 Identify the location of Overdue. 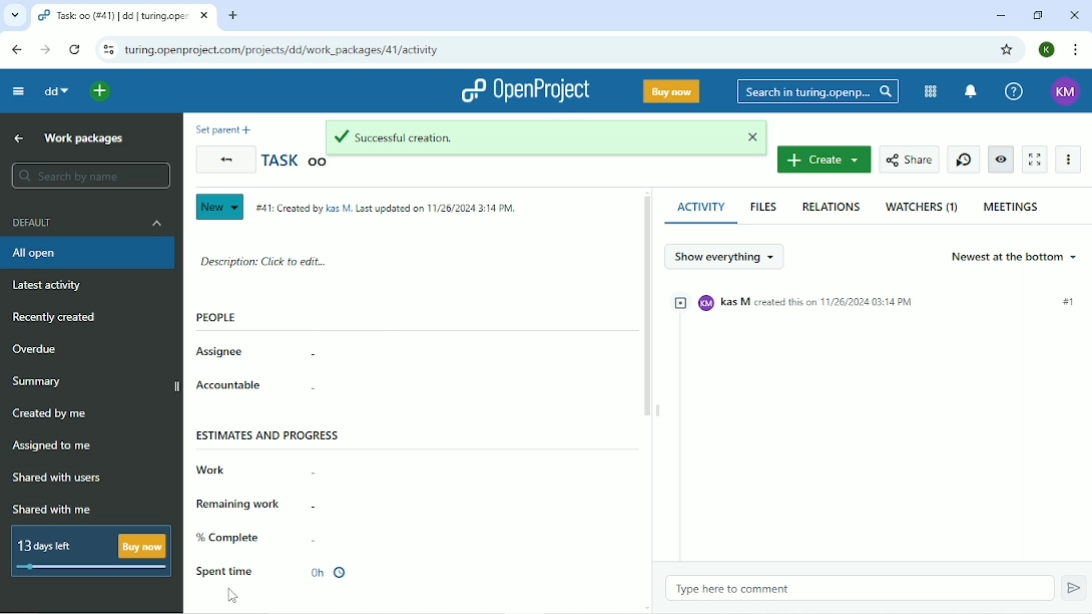
(34, 349).